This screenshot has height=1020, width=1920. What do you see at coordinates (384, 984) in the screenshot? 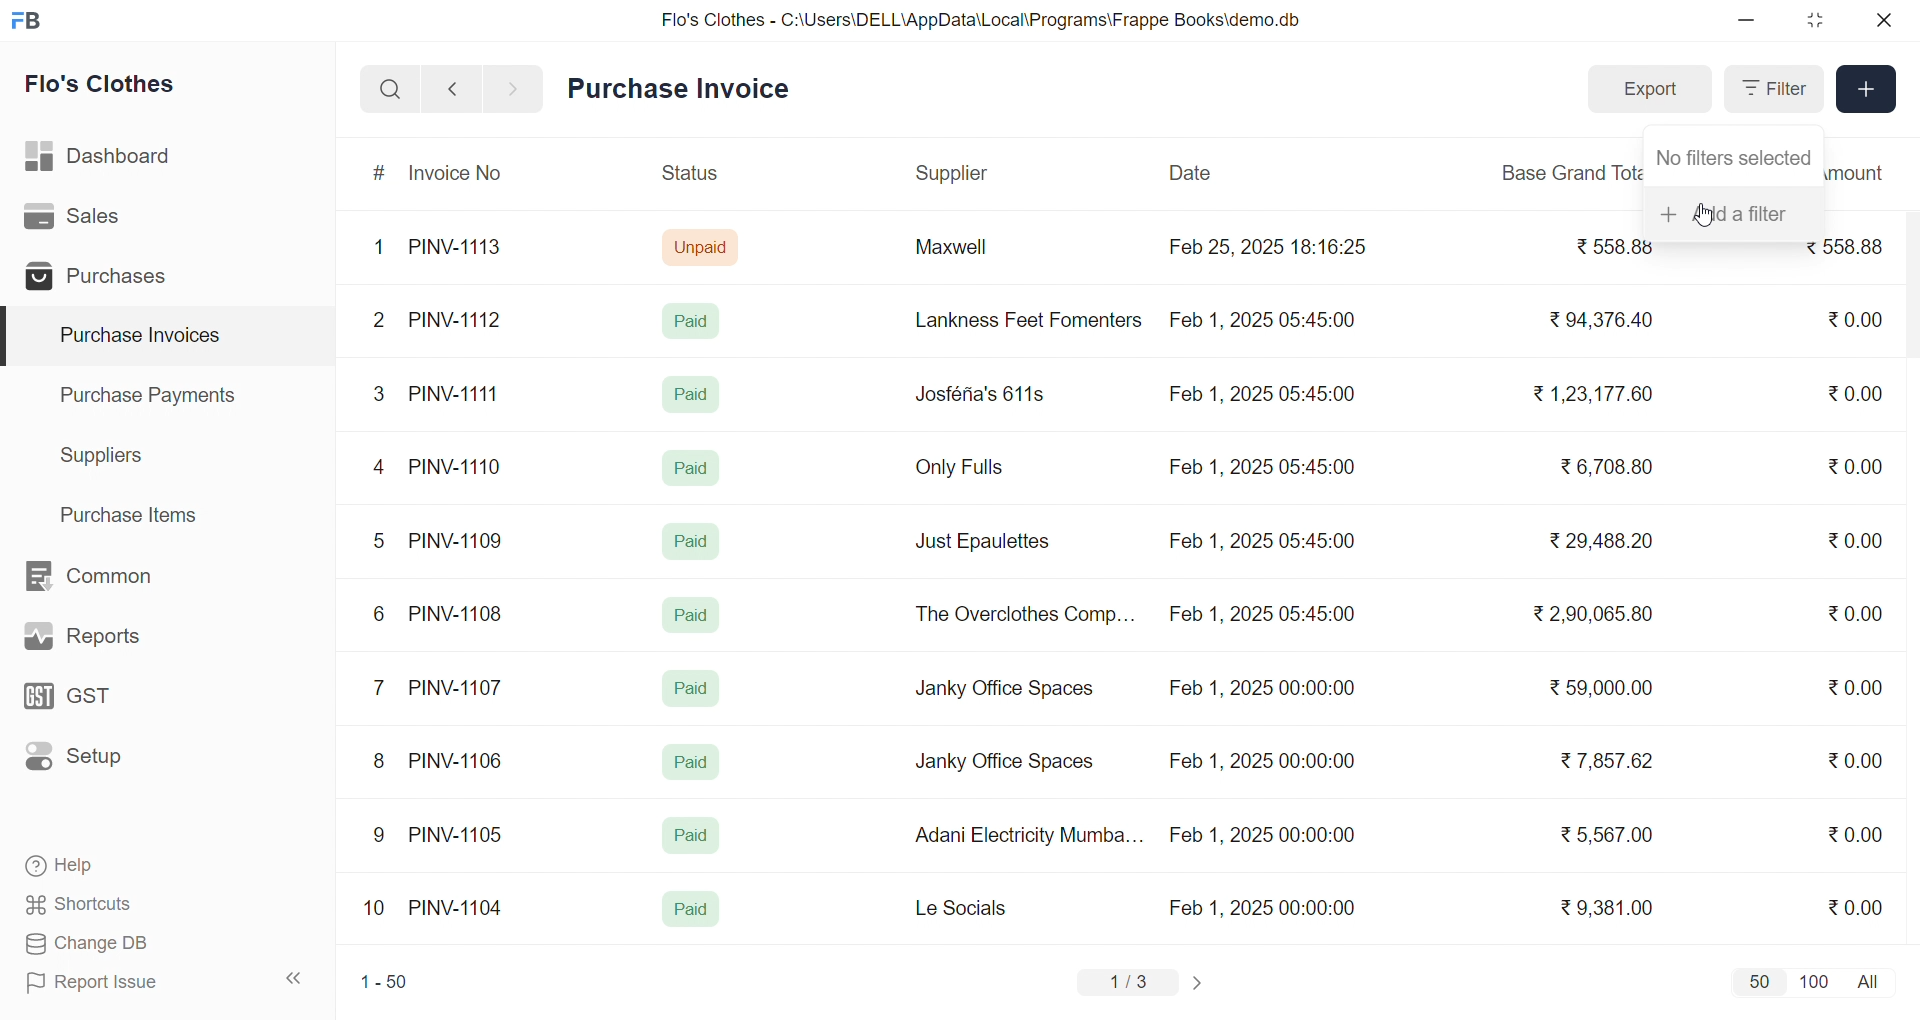
I see `1-50` at bounding box center [384, 984].